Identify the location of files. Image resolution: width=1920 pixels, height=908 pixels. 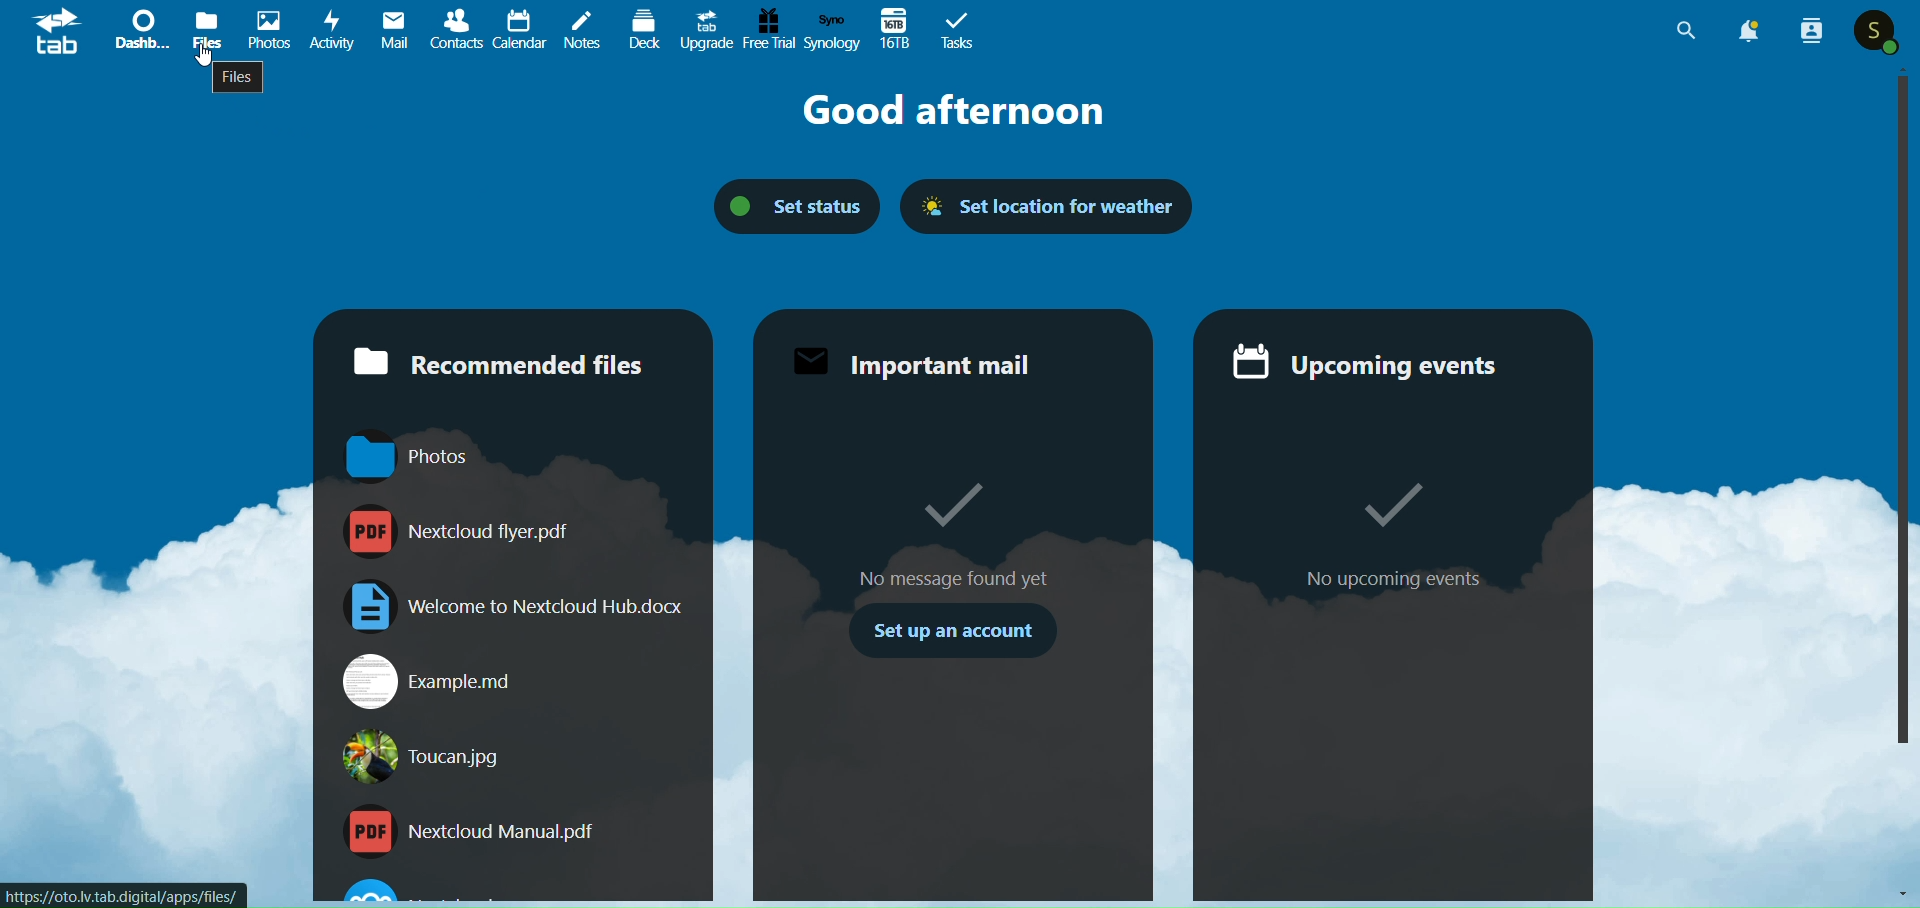
(209, 32).